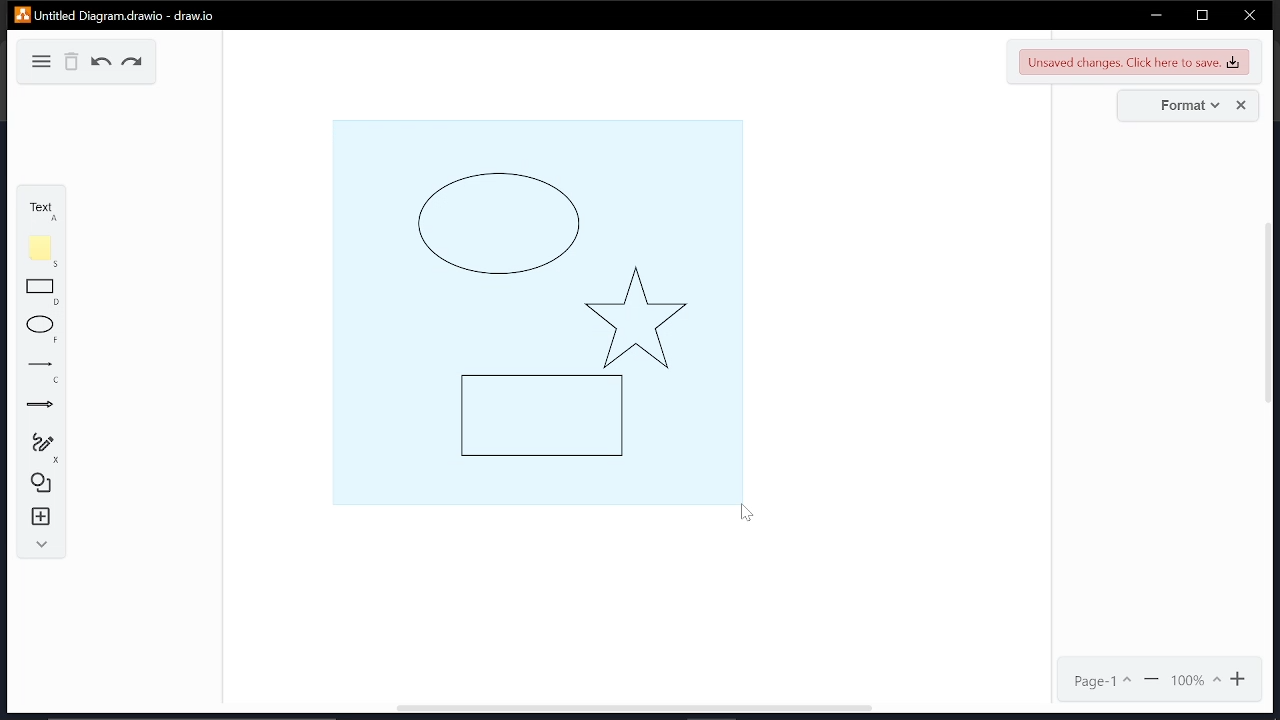 This screenshot has height=720, width=1280. I want to click on Untitled Diagram.draw.io, so click(116, 14).